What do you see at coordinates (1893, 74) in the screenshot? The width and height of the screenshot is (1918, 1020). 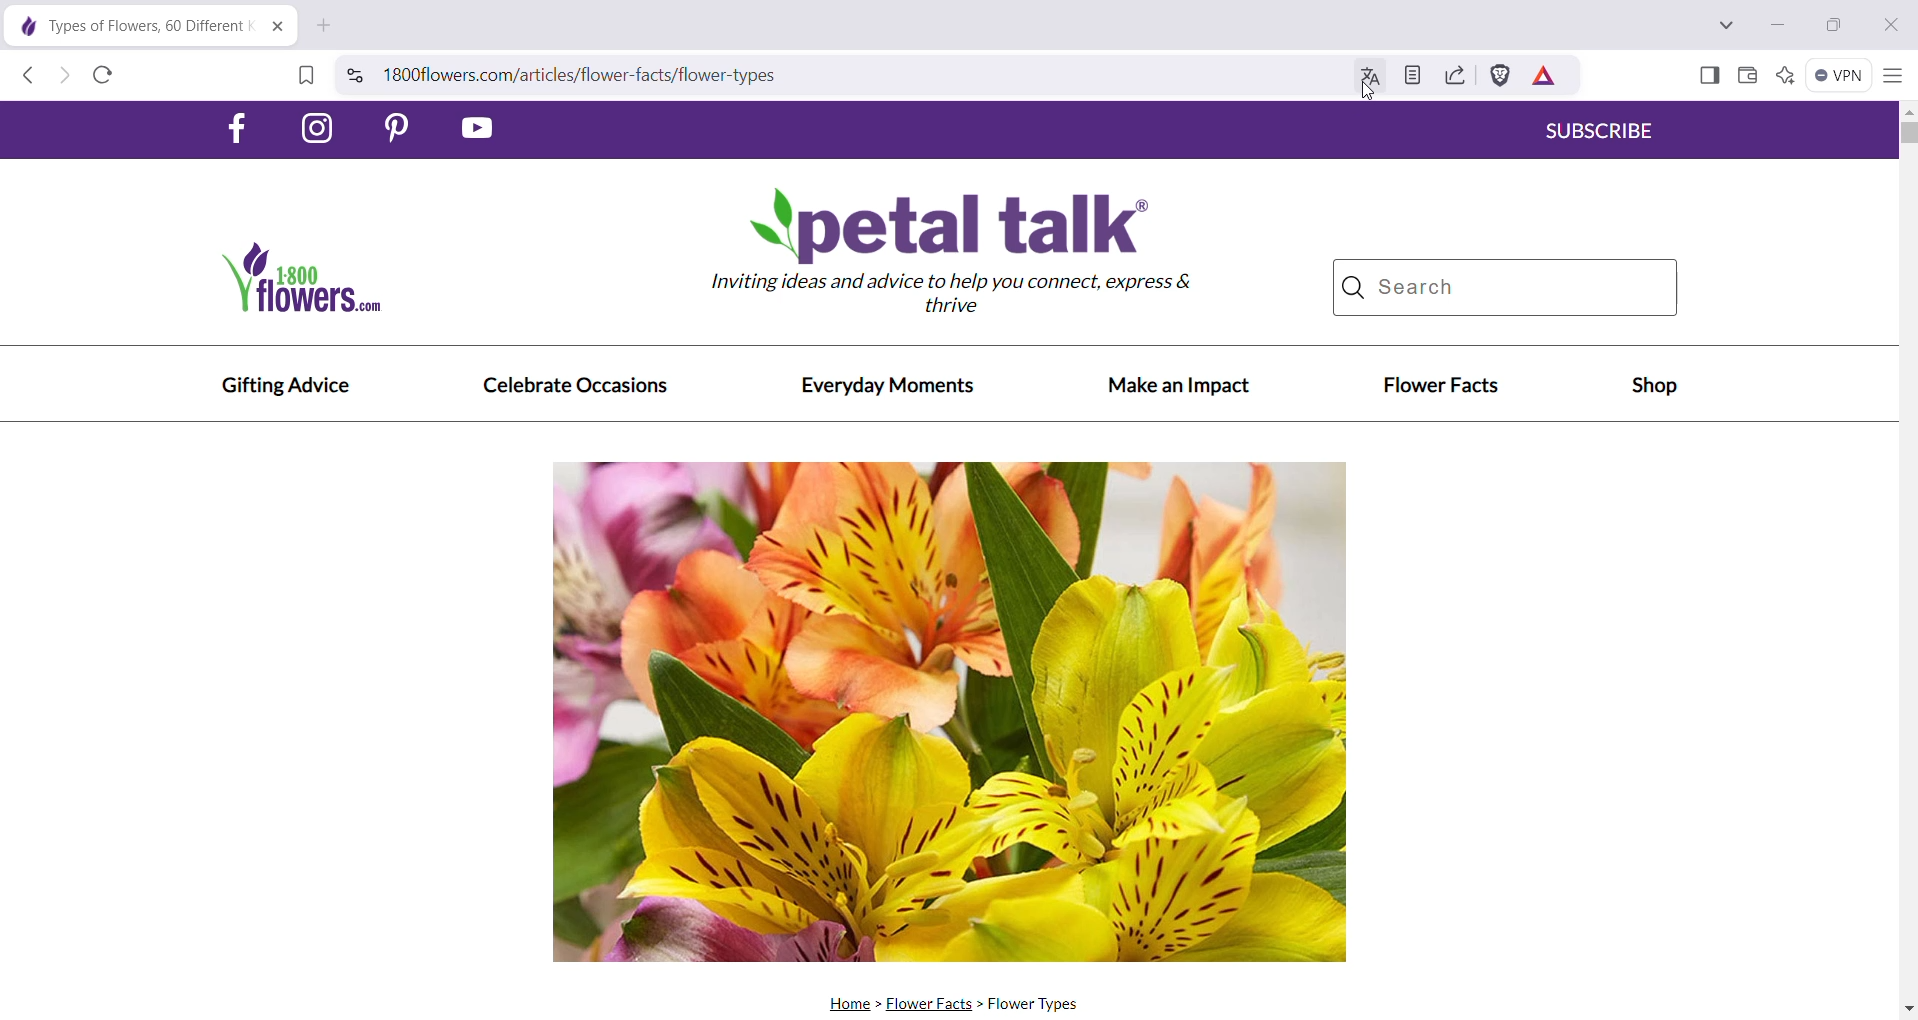 I see `Customize and control Brave` at bounding box center [1893, 74].